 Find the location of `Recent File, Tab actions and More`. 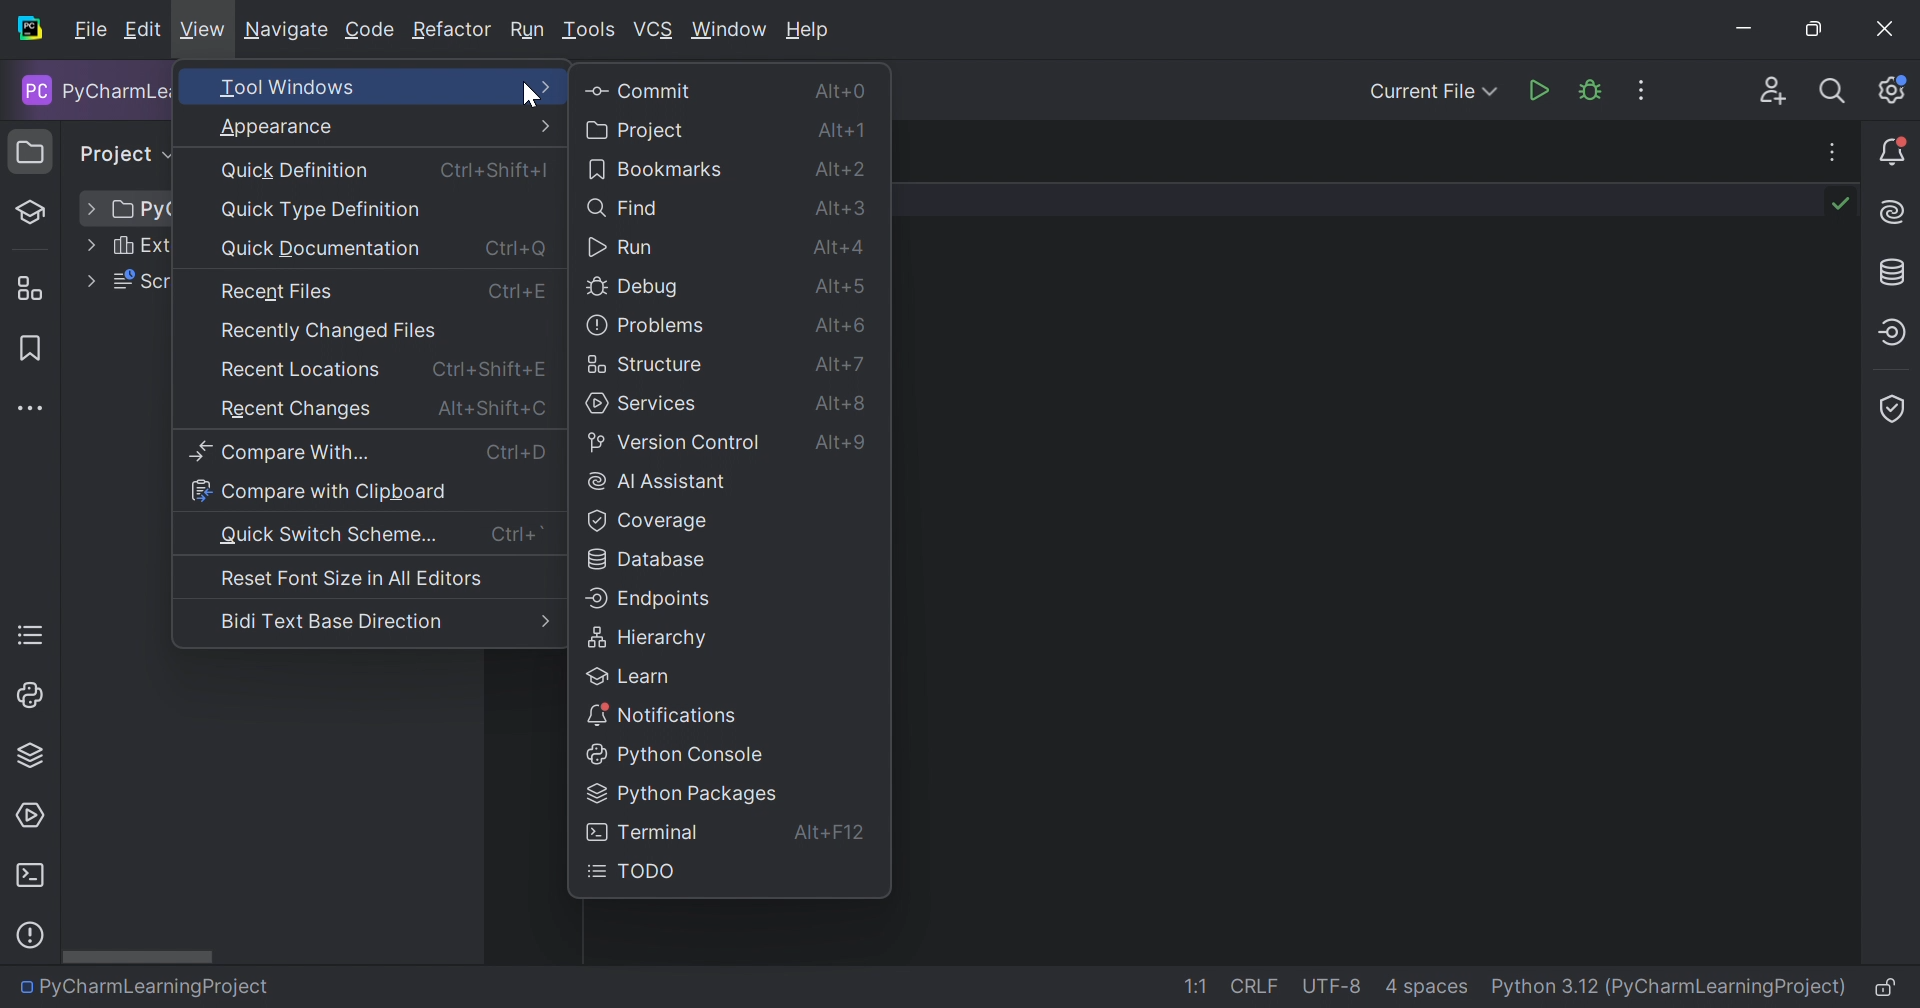

Recent File, Tab actions and More is located at coordinates (1833, 149).